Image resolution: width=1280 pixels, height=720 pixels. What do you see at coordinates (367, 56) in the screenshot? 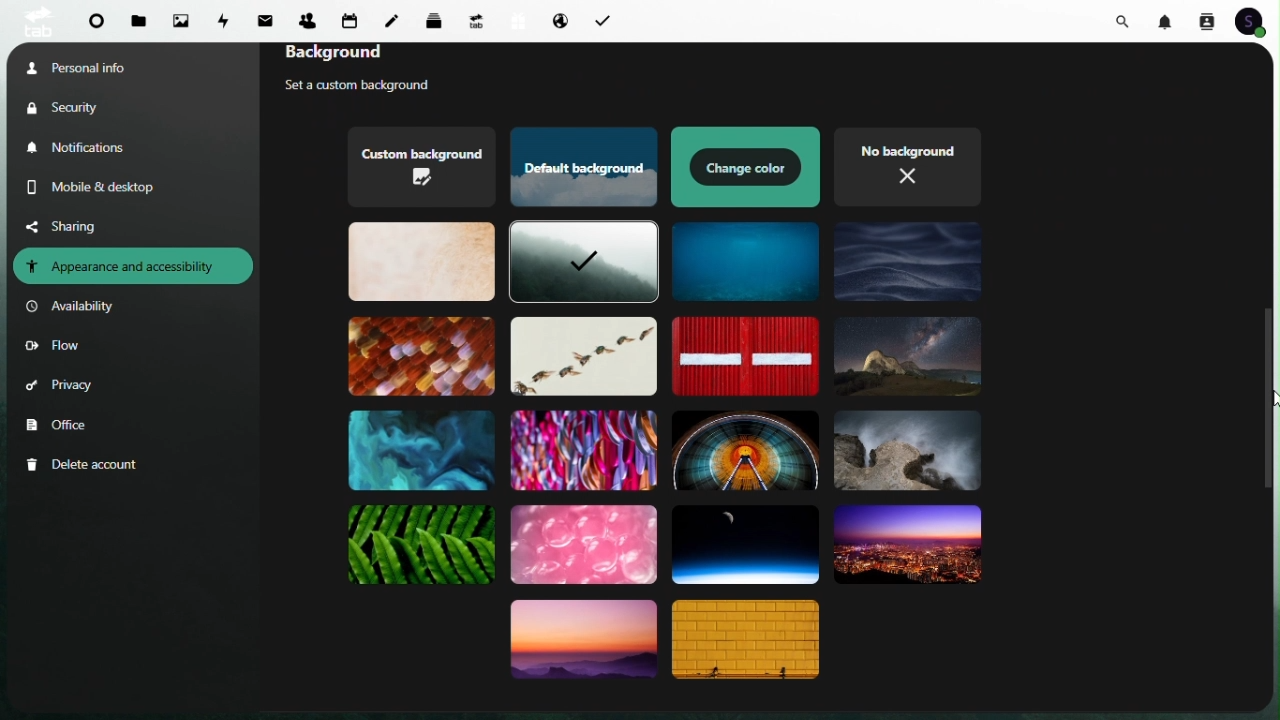
I see `Background` at bounding box center [367, 56].